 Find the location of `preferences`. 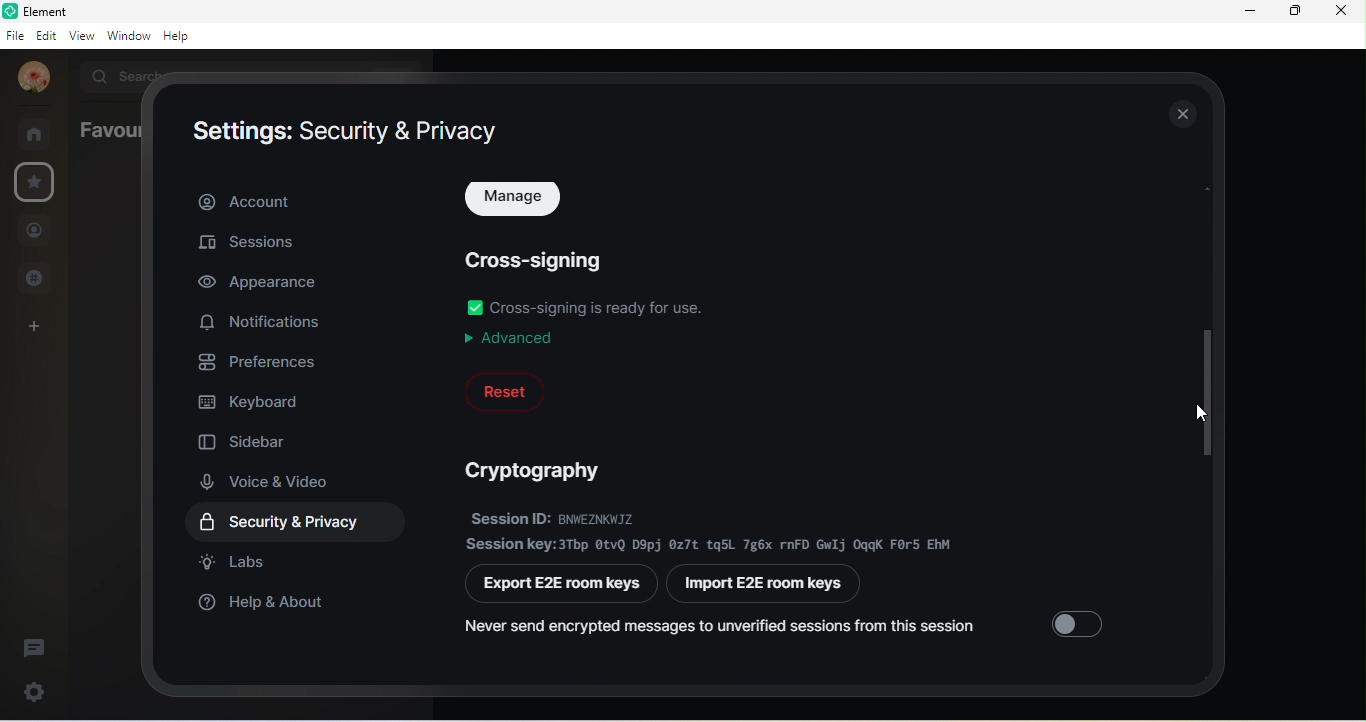

preferences is located at coordinates (263, 360).